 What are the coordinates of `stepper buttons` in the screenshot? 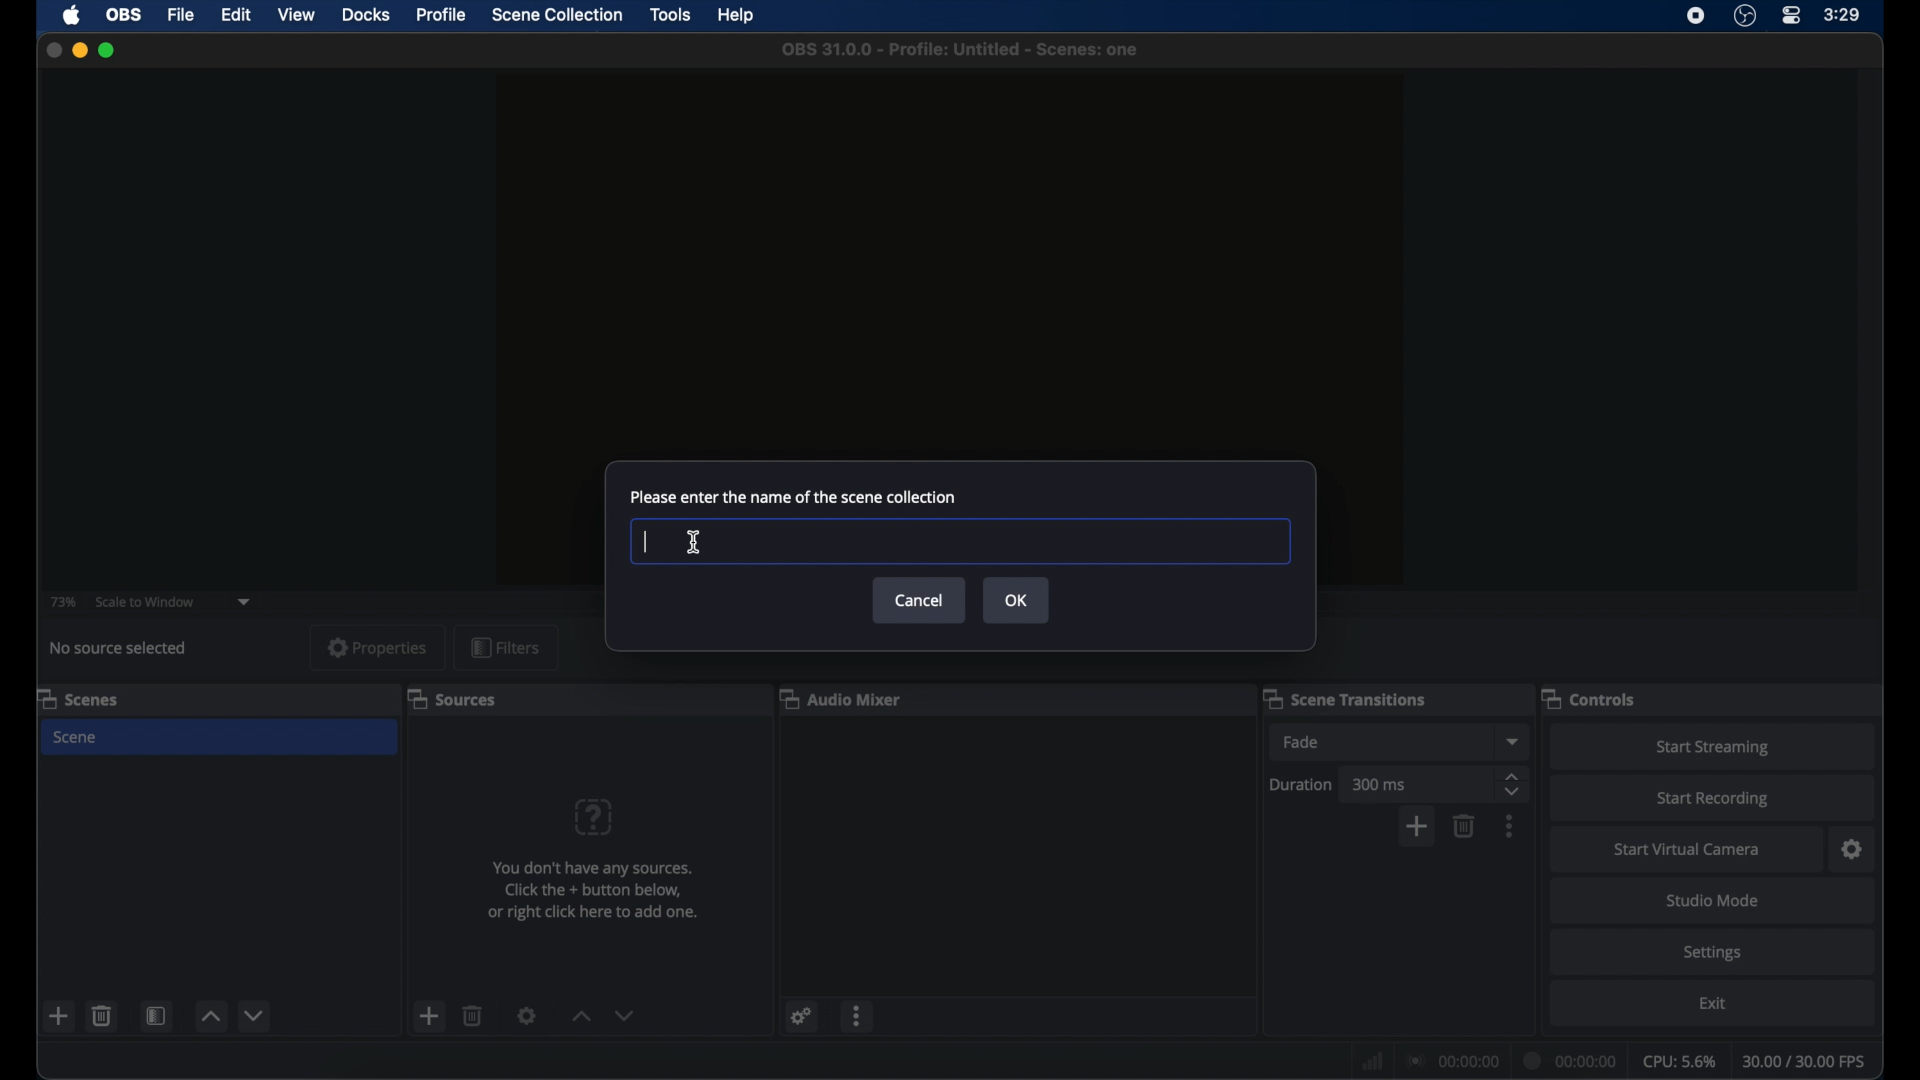 It's located at (1512, 784).